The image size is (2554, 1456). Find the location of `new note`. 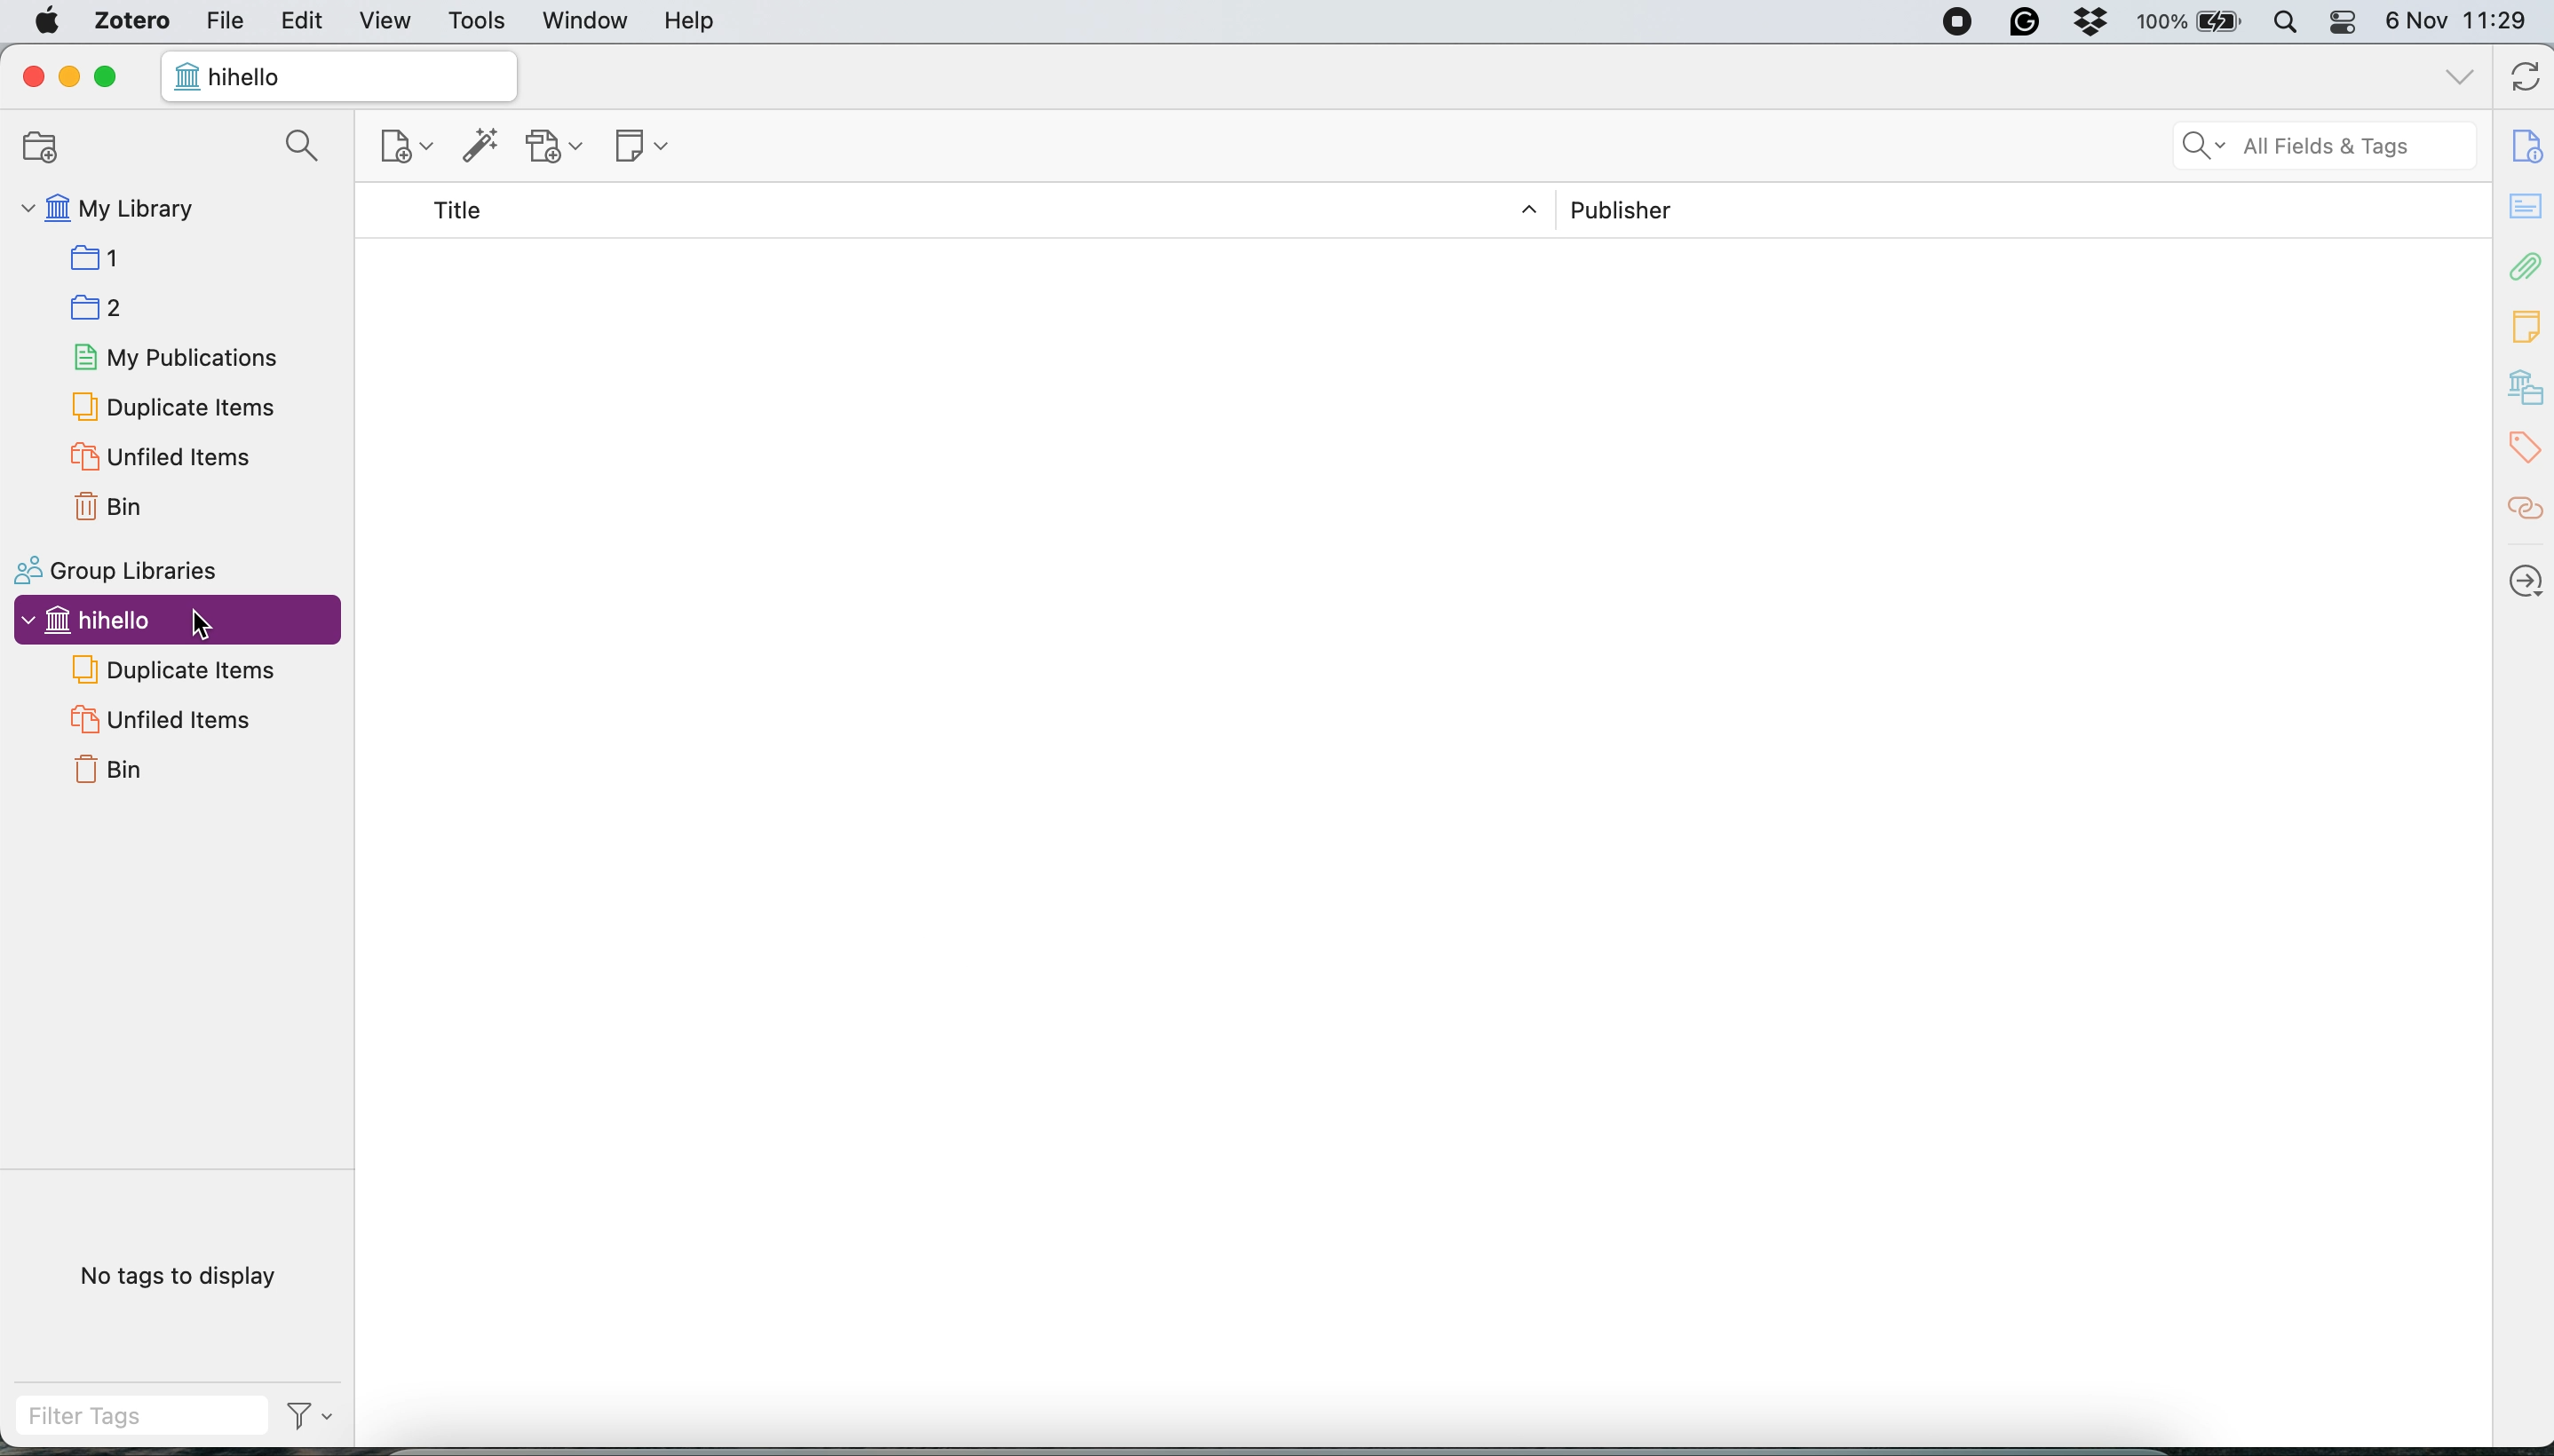

new note is located at coordinates (657, 145).